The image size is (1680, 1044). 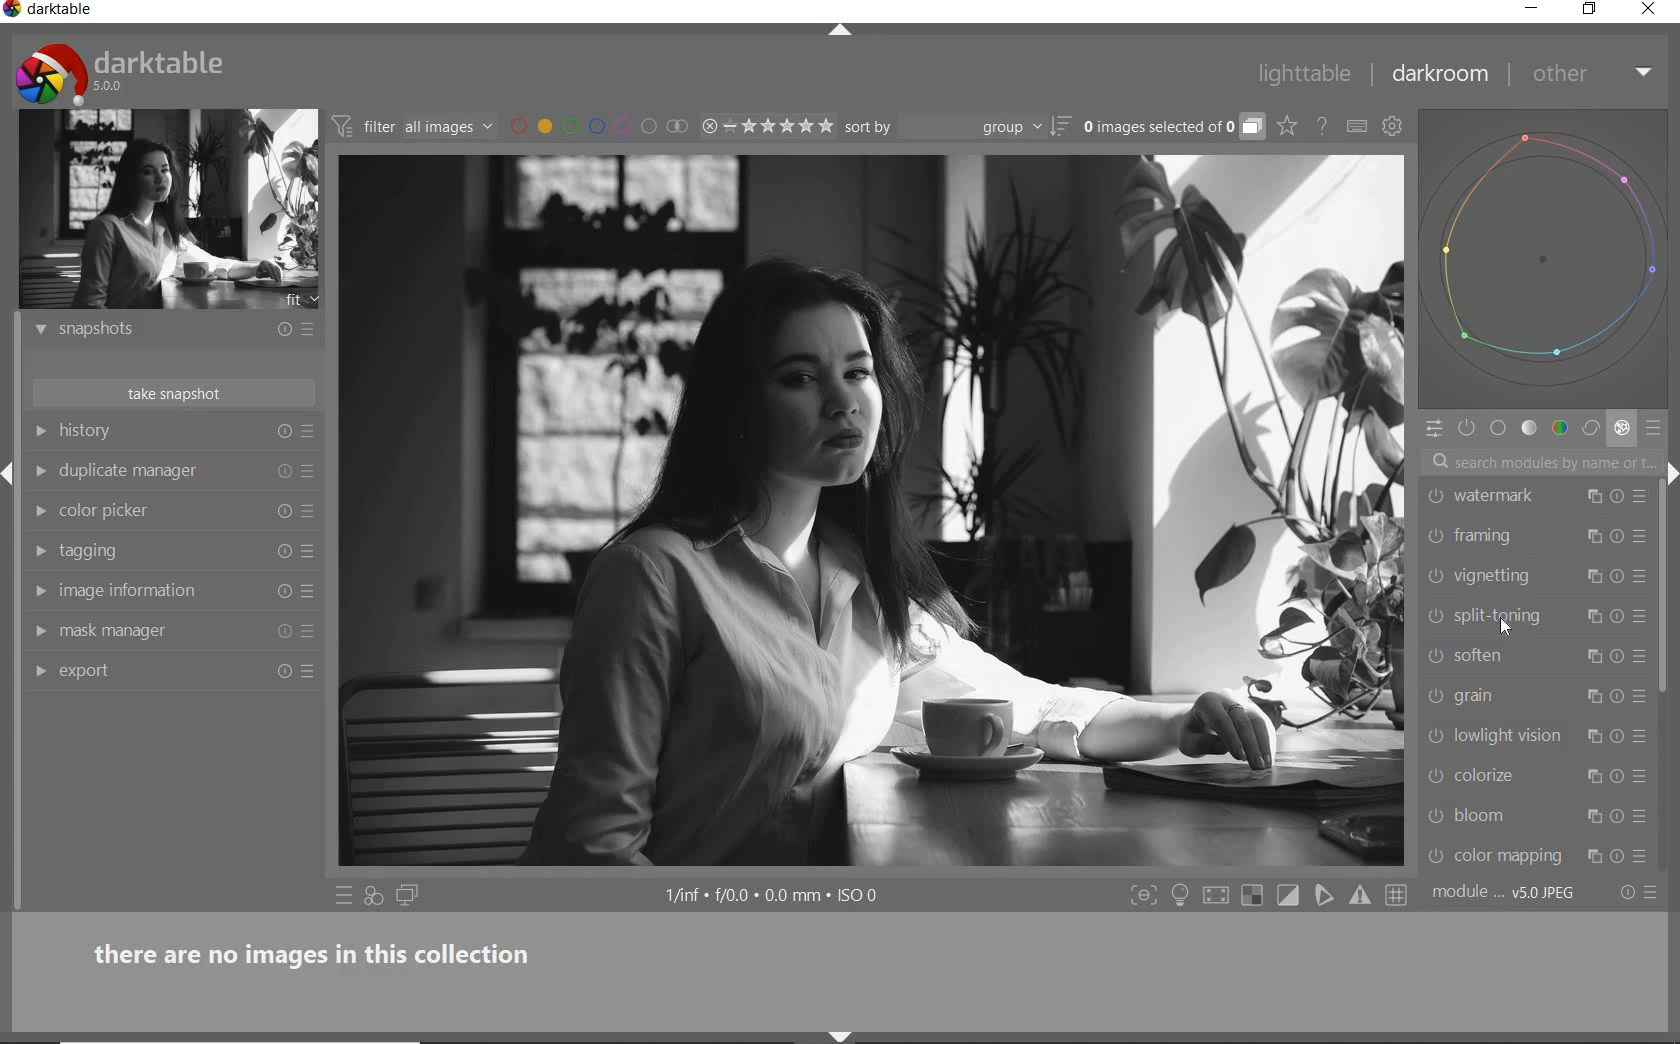 I want to click on toggle softproofing, so click(x=1326, y=898).